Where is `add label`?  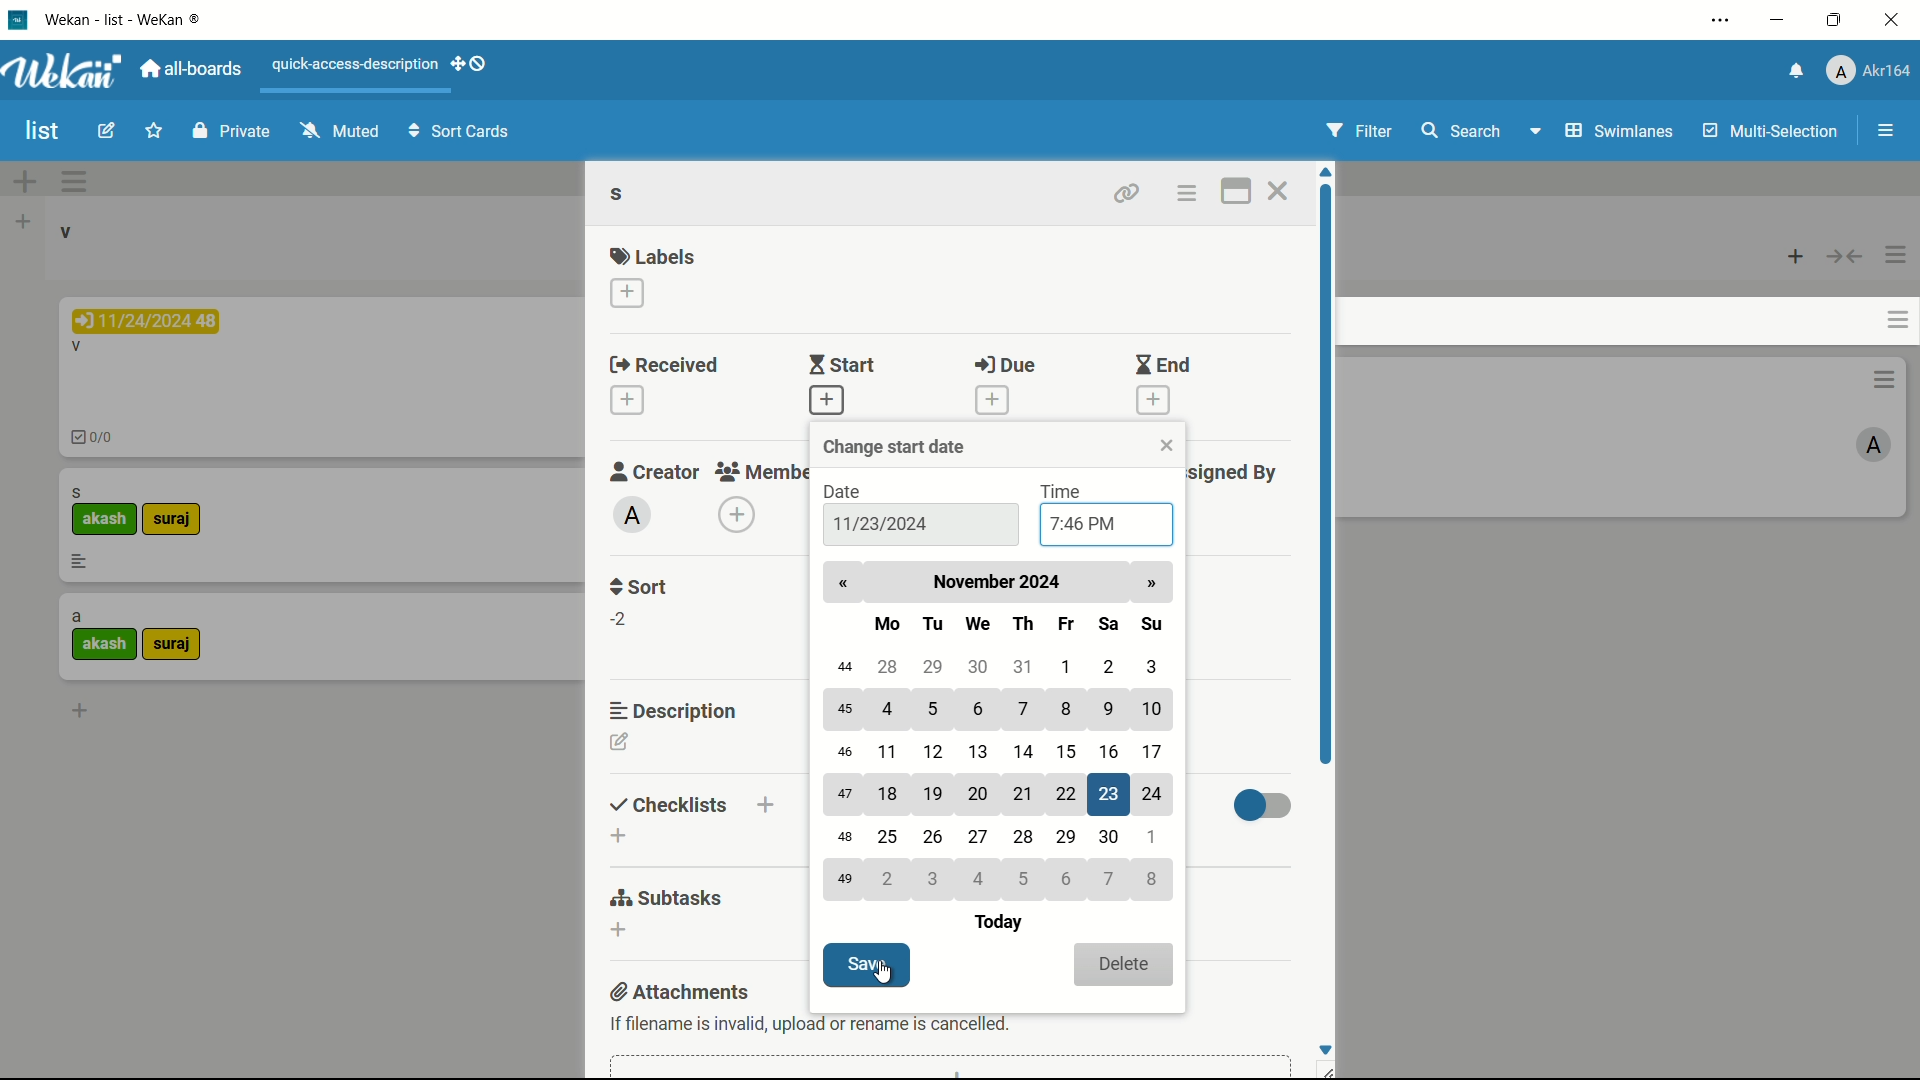
add label is located at coordinates (628, 291).